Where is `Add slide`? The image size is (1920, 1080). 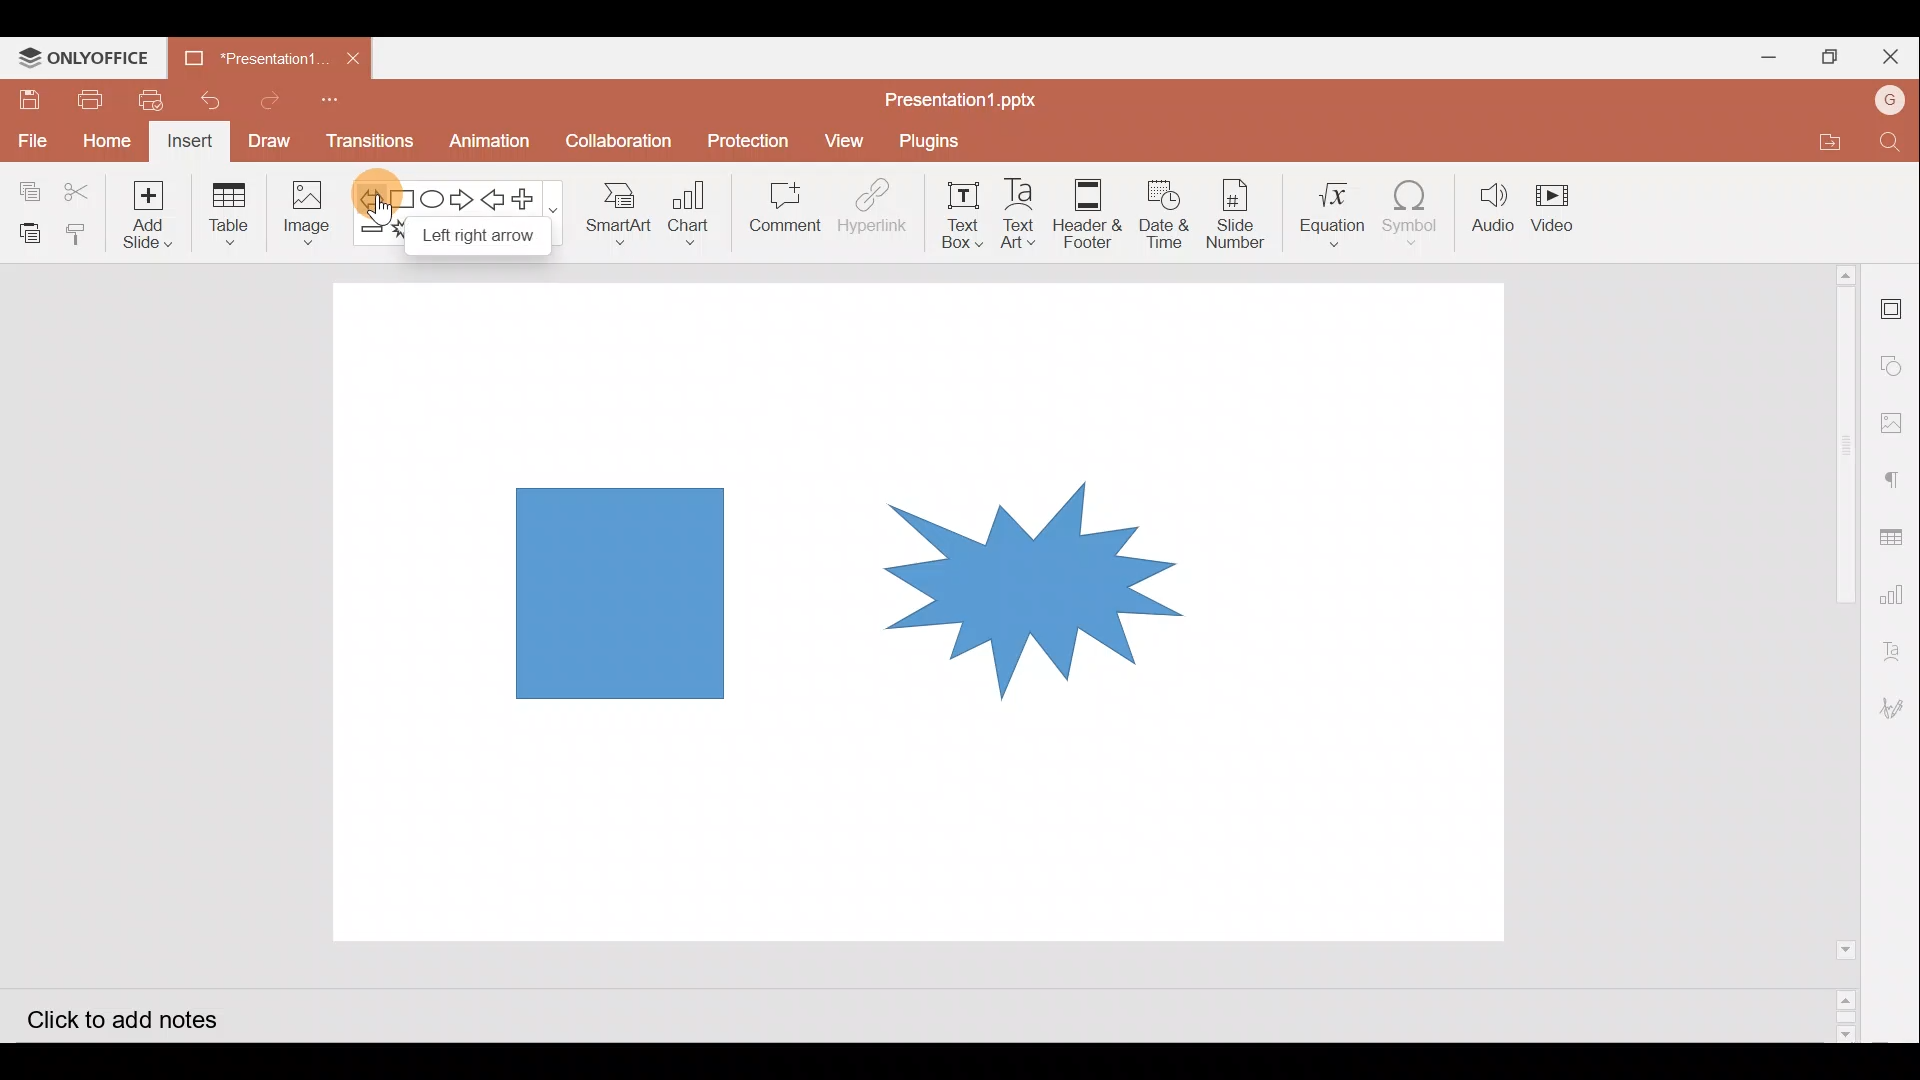
Add slide is located at coordinates (157, 215).